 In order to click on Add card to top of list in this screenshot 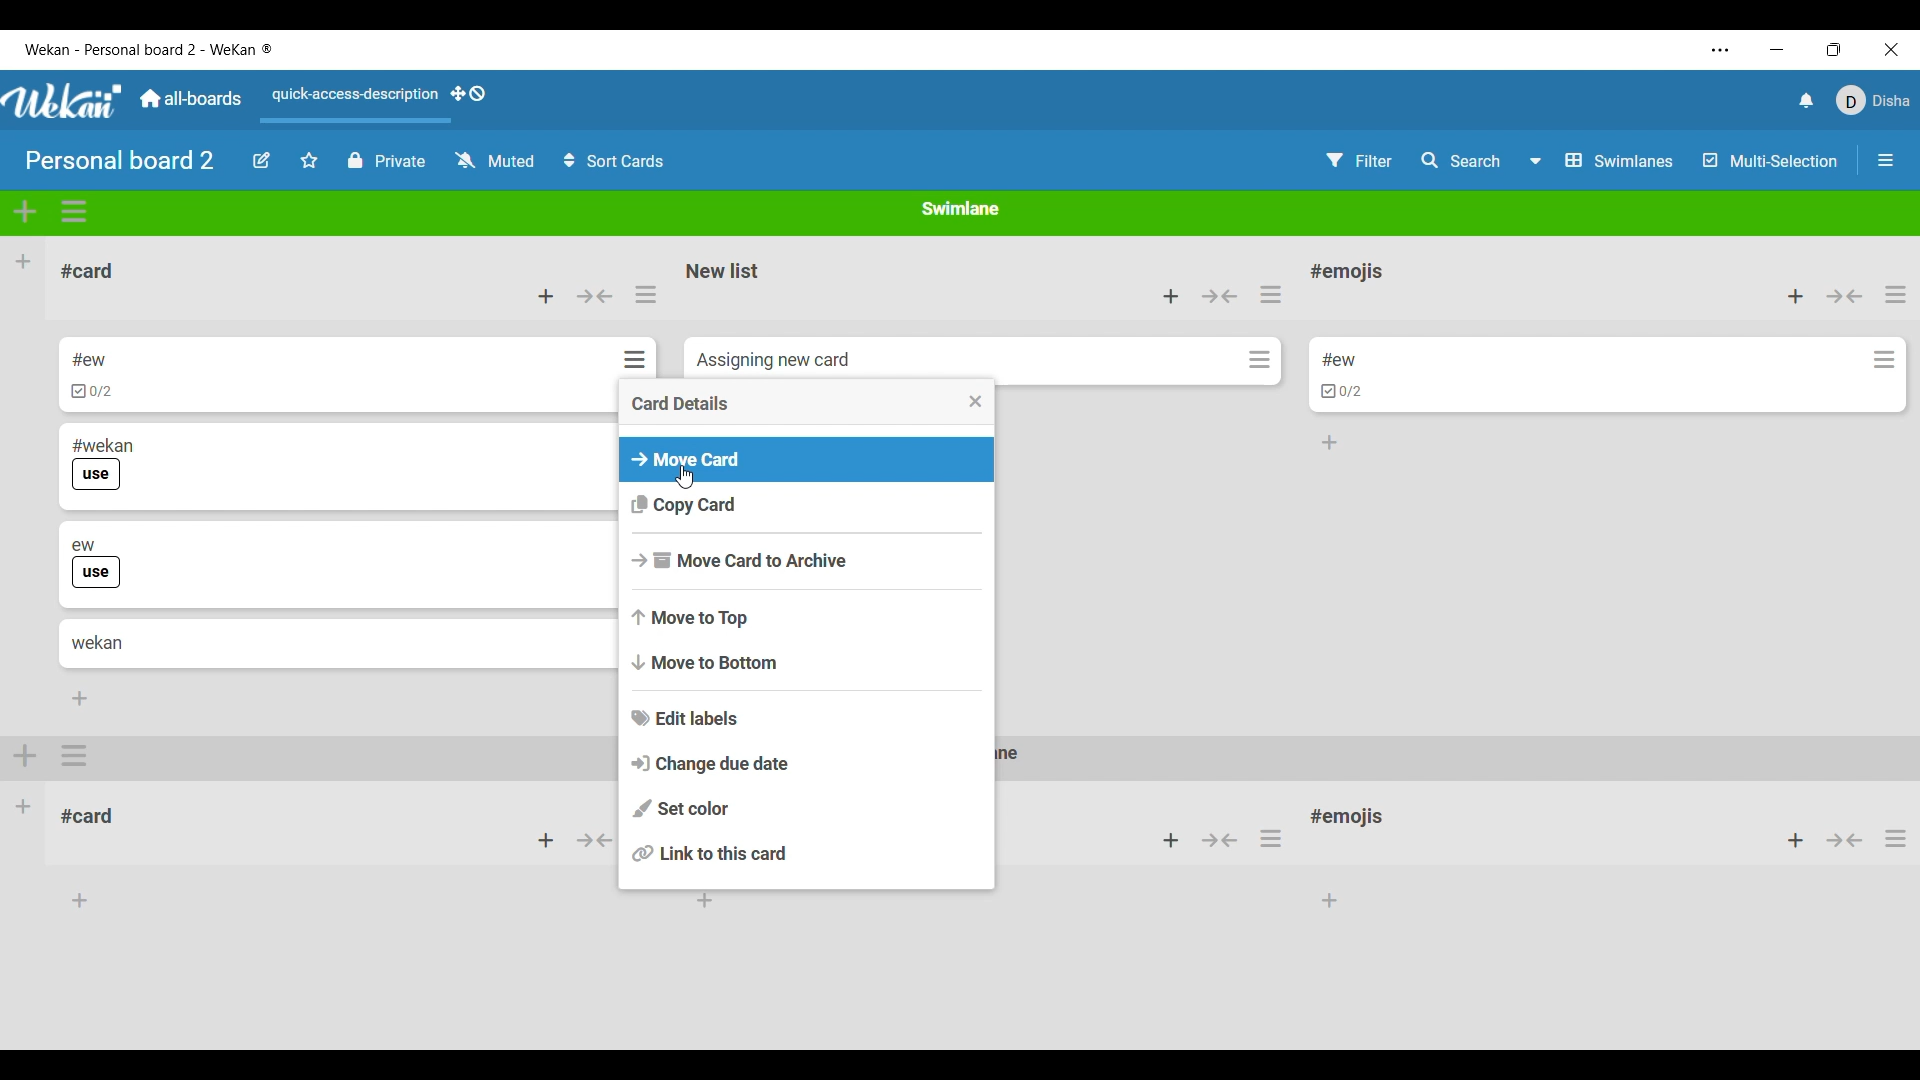, I will do `click(546, 296)`.